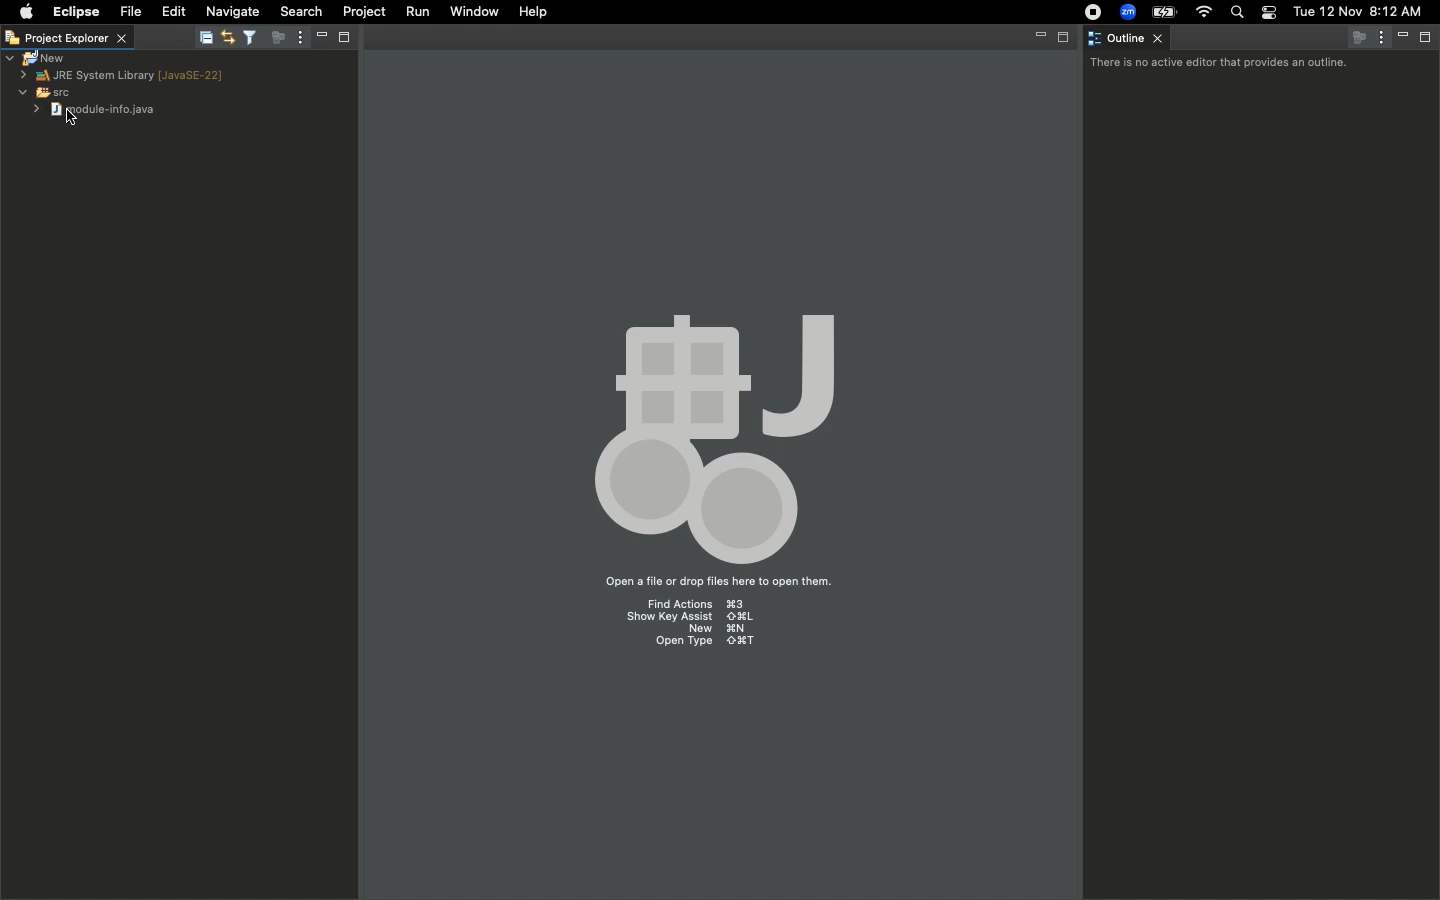 This screenshot has height=900, width=1440. I want to click on Search, so click(1239, 13).